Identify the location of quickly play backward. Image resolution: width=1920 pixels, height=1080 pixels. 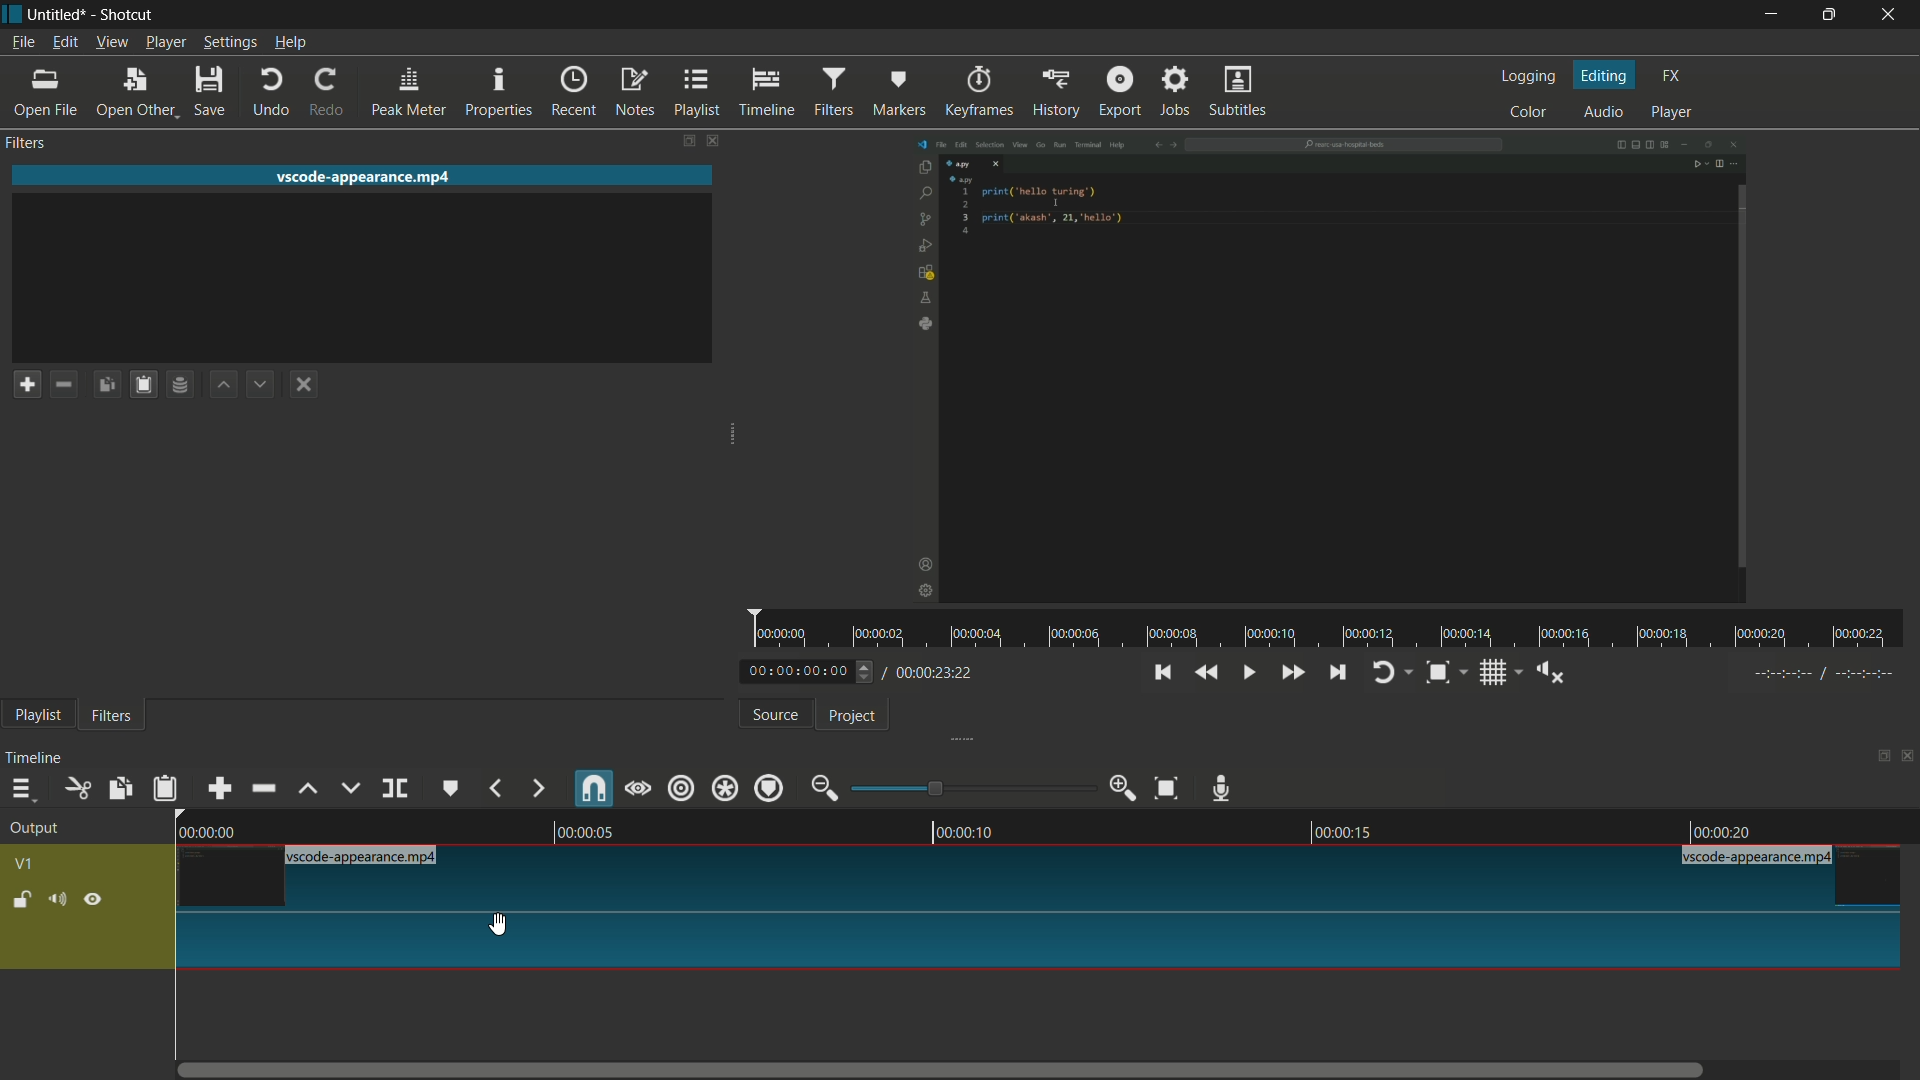
(1208, 673).